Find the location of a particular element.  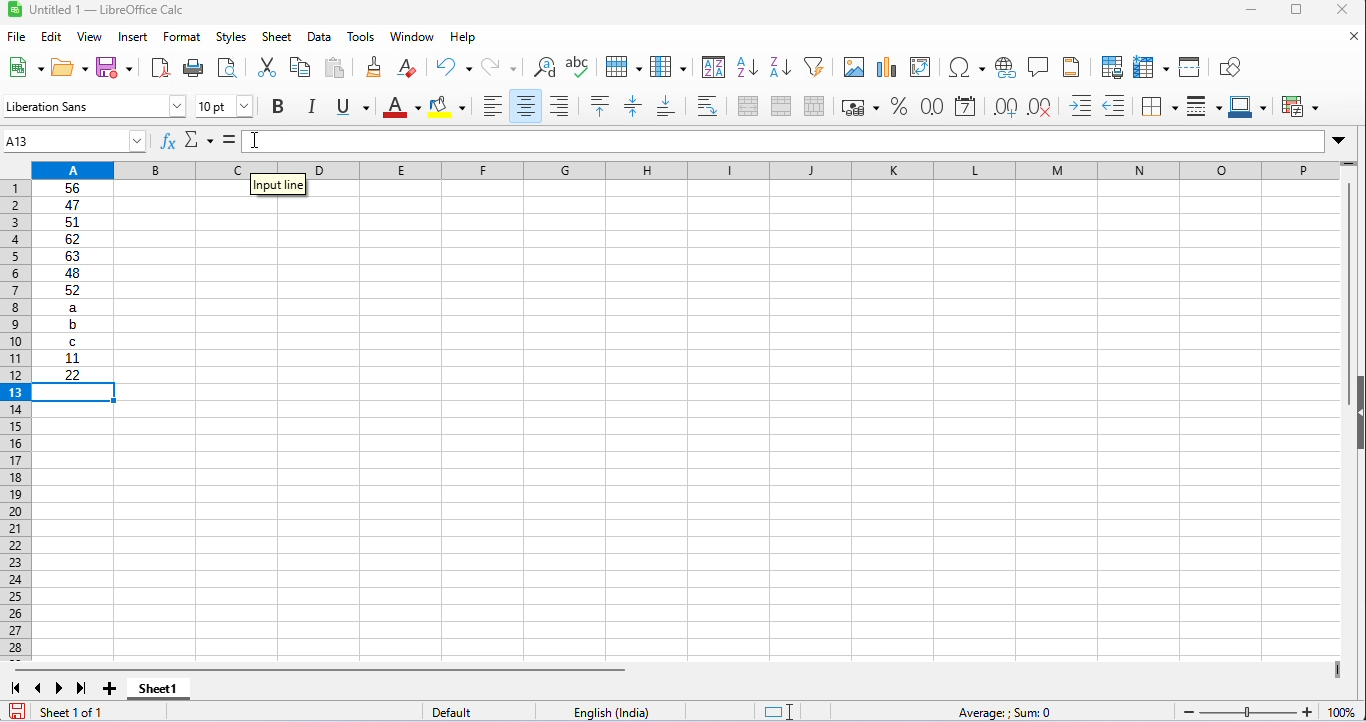

function wizard is located at coordinates (168, 141).